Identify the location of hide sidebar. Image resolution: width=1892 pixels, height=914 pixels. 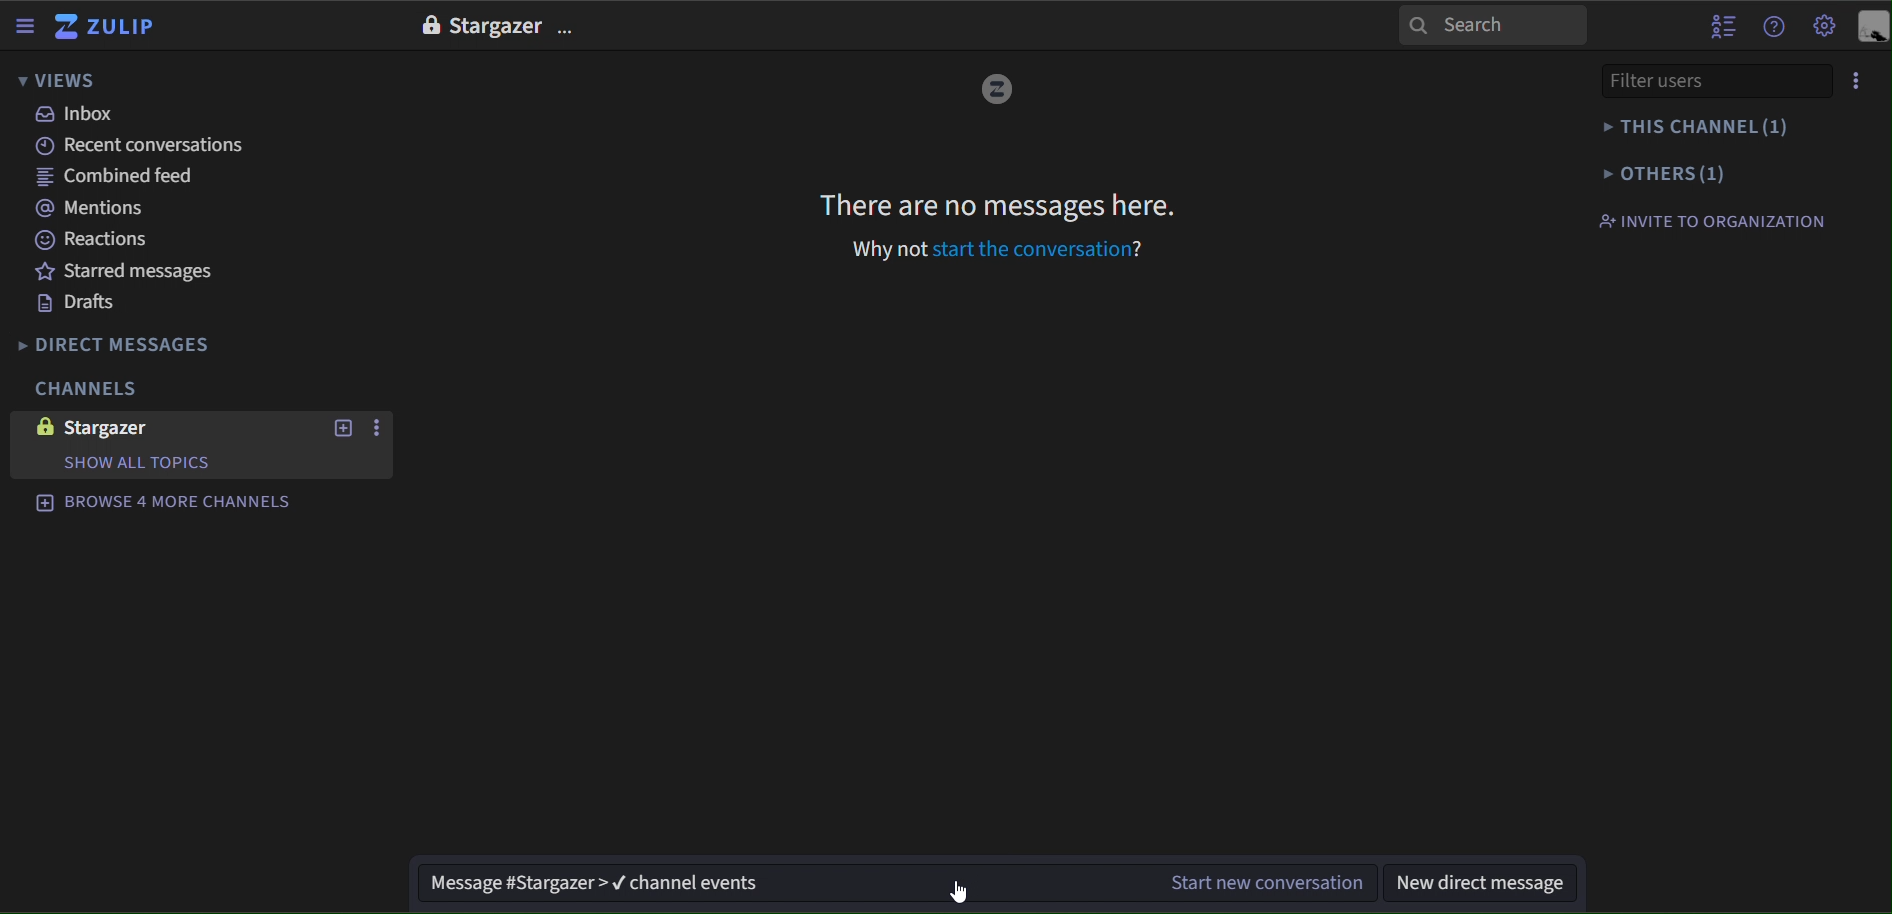
(27, 28).